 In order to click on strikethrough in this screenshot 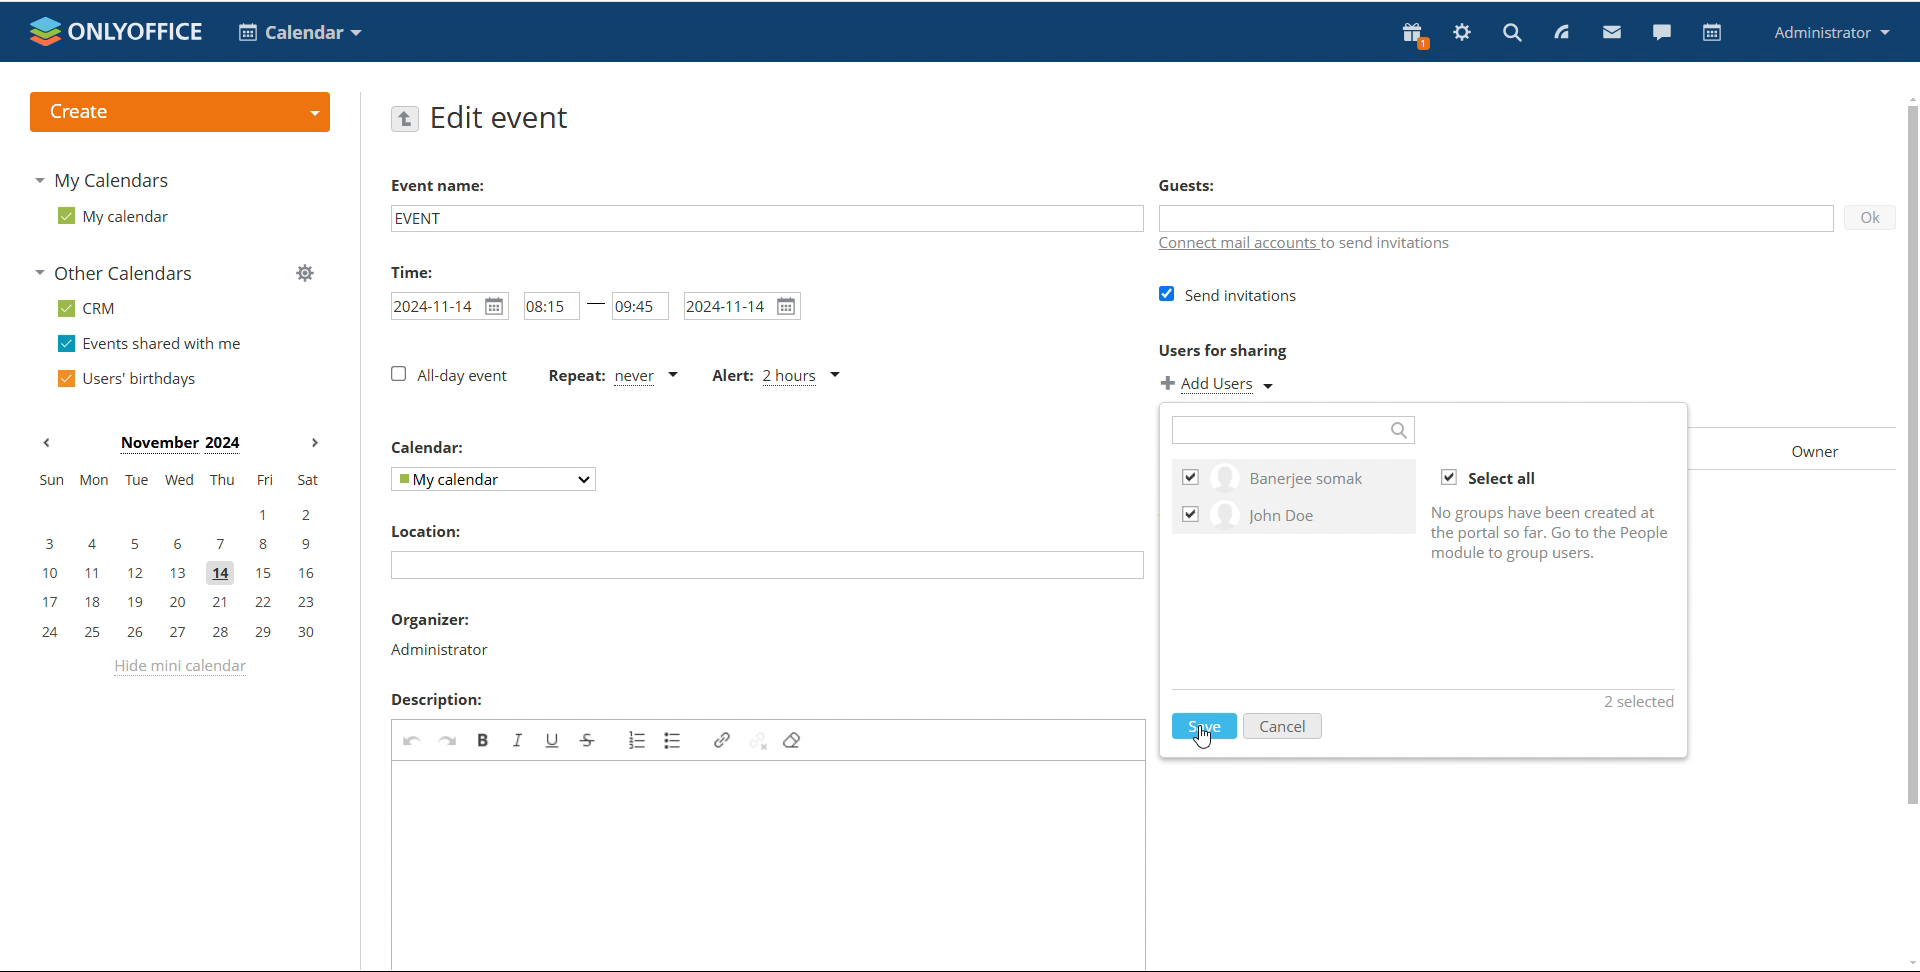, I will do `click(589, 739)`.